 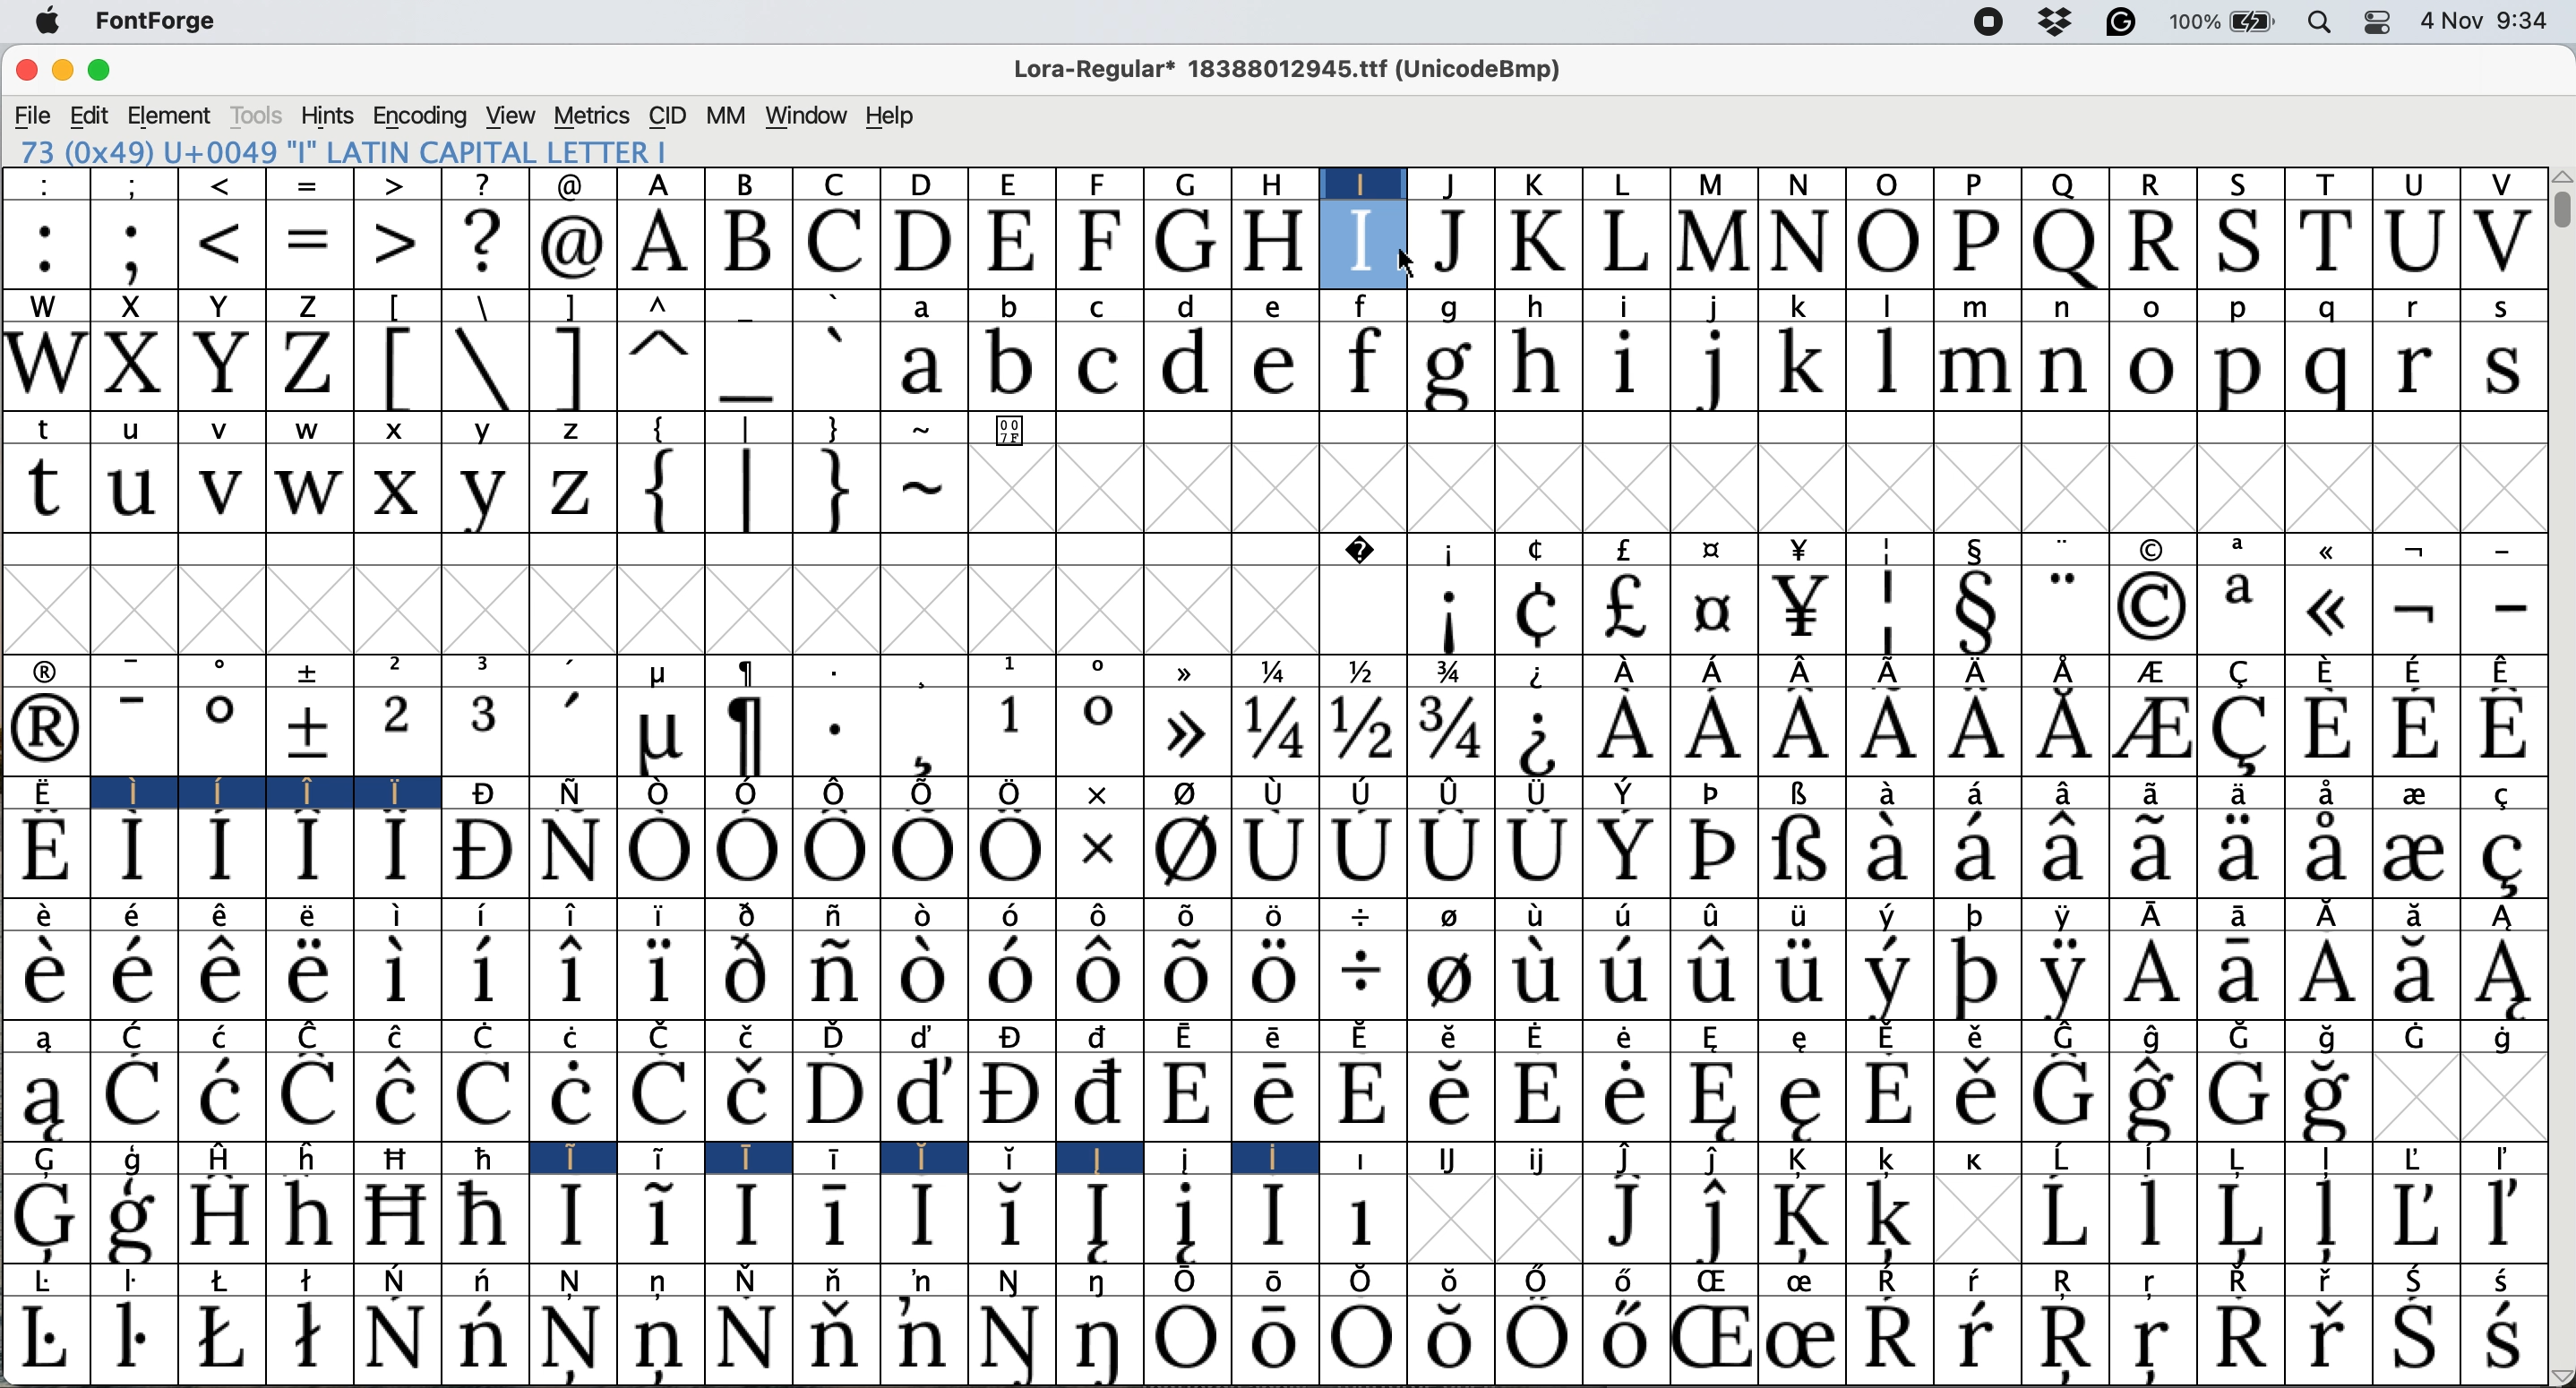 What do you see at coordinates (570, 1095) in the screenshot?
I see `Symbol` at bounding box center [570, 1095].